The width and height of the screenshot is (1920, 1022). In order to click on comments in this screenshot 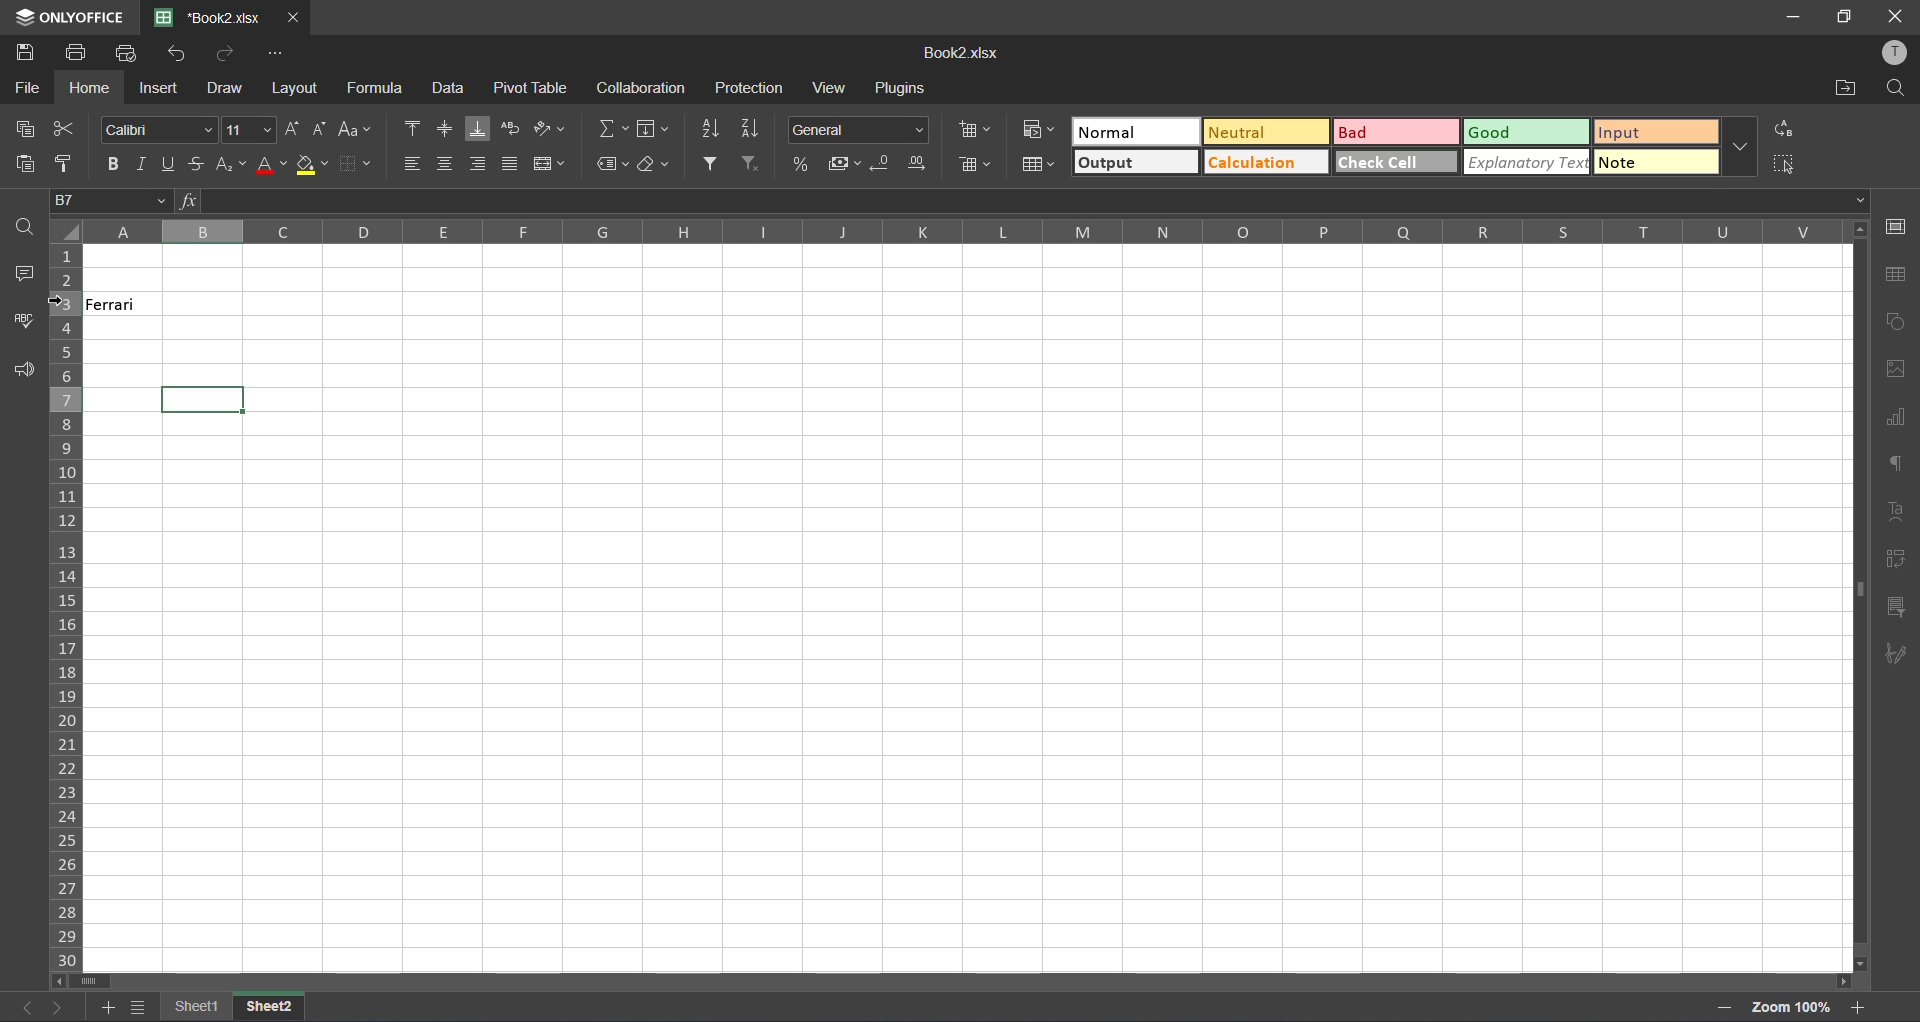, I will do `click(23, 274)`.